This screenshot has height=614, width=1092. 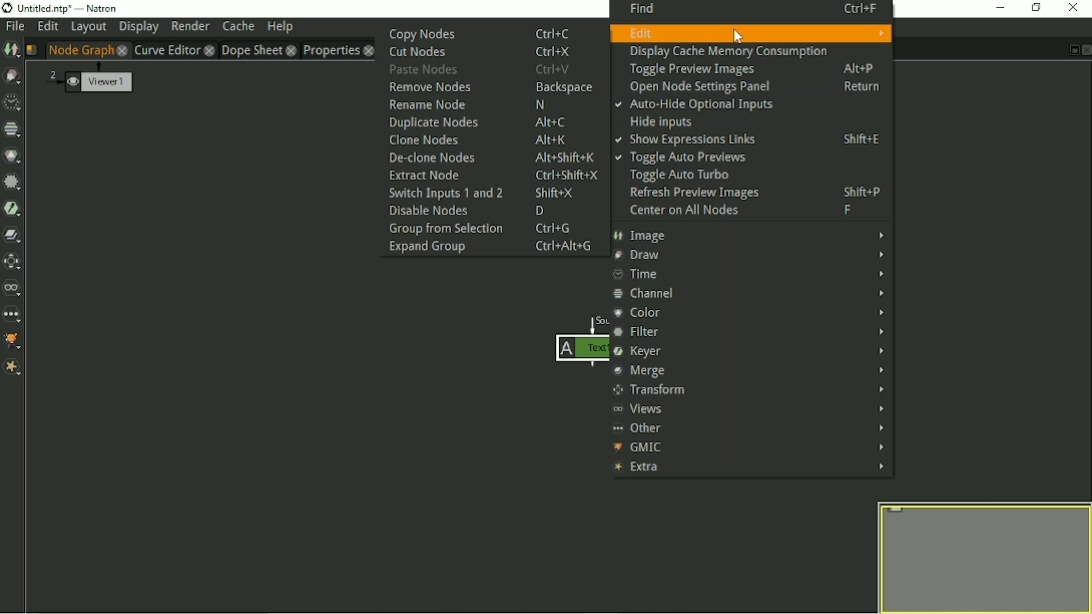 I want to click on Image, so click(x=751, y=236).